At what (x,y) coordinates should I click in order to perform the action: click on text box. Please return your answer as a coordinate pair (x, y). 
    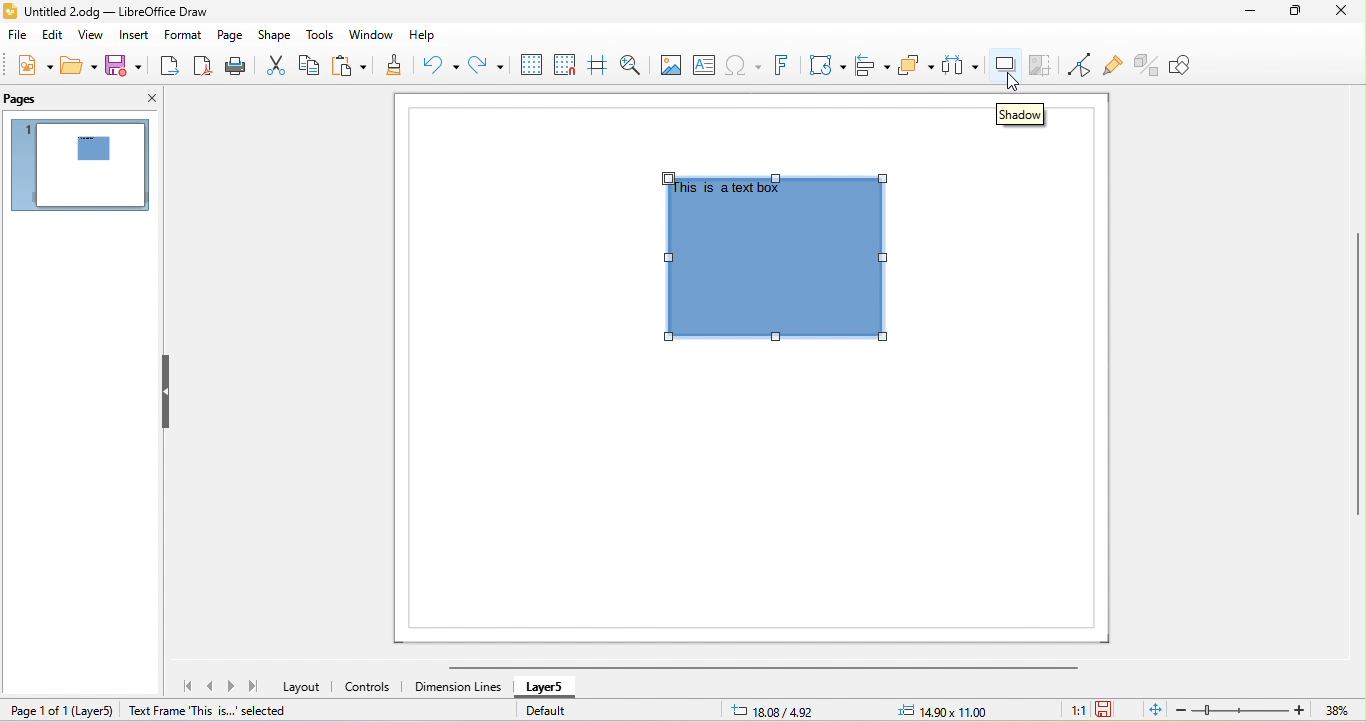
    Looking at the image, I should click on (709, 64).